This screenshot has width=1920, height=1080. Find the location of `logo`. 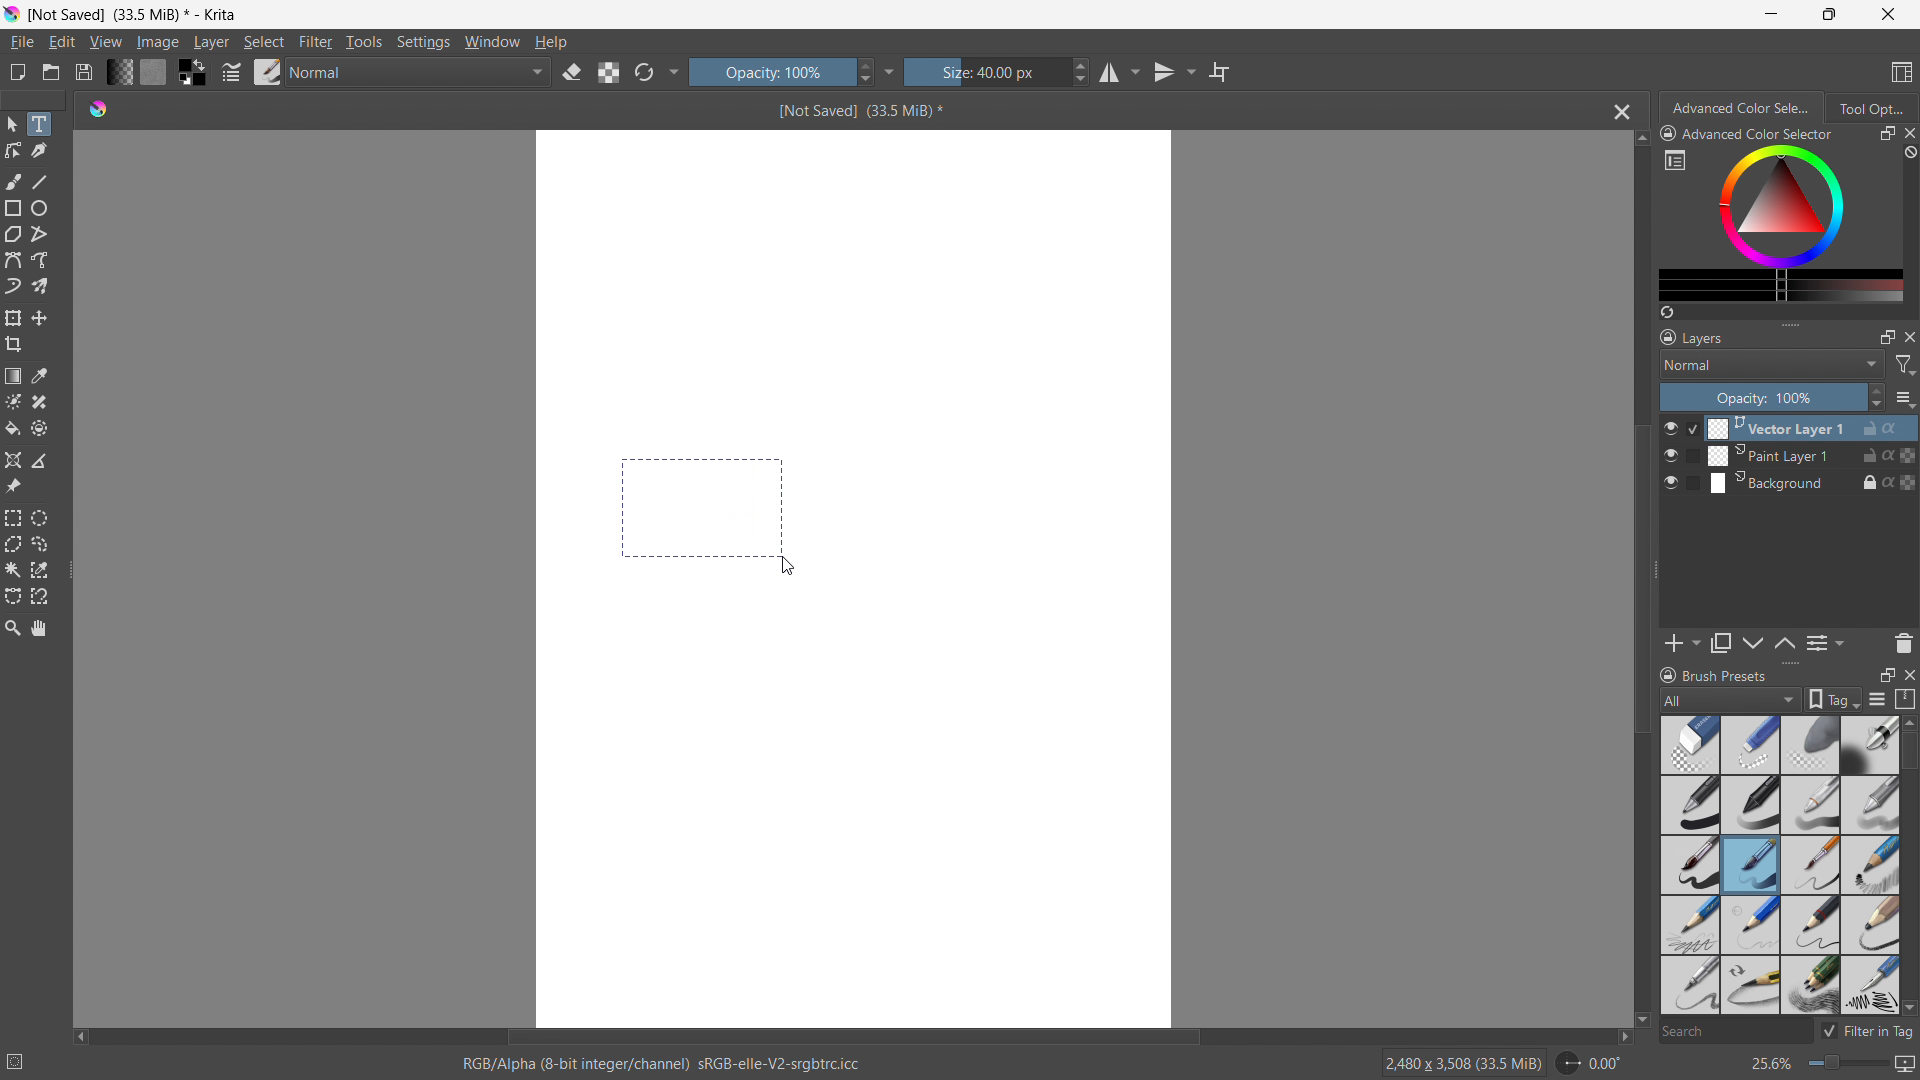

logo is located at coordinates (12, 14).